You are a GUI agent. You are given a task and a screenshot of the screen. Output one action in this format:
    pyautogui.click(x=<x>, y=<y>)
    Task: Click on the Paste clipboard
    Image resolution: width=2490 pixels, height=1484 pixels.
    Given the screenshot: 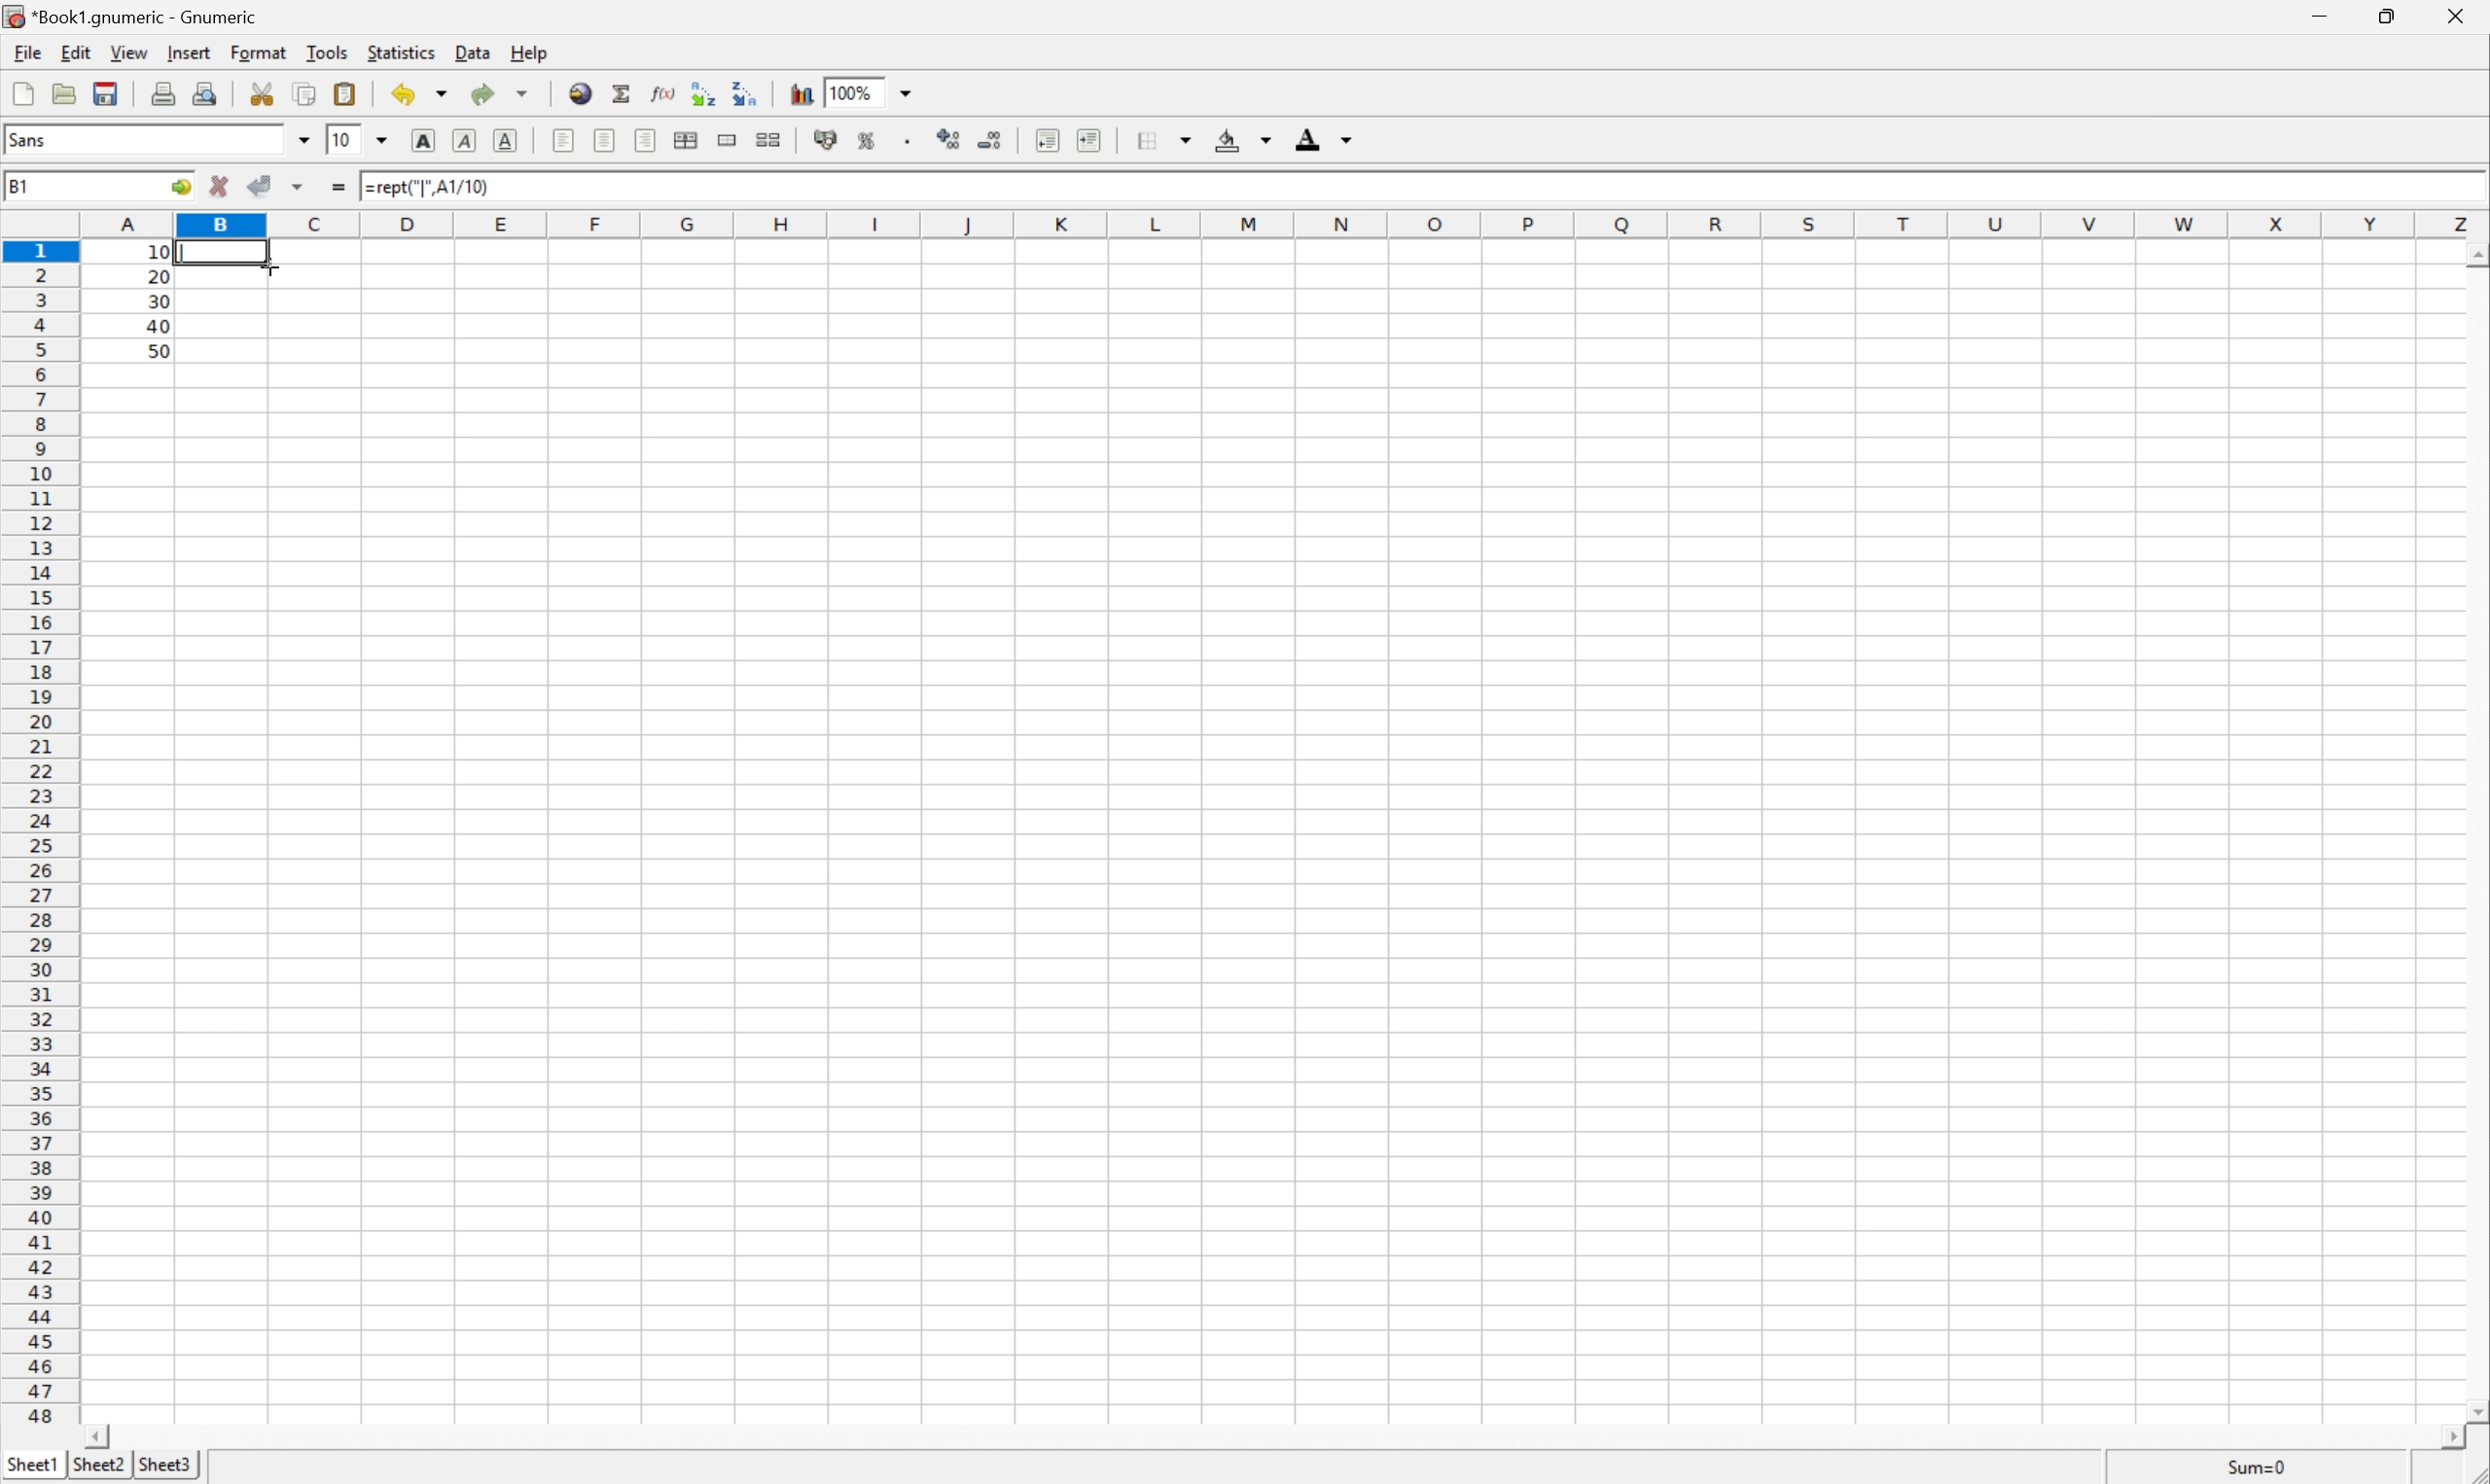 What is the action you would take?
    pyautogui.click(x=344, y=94)
    